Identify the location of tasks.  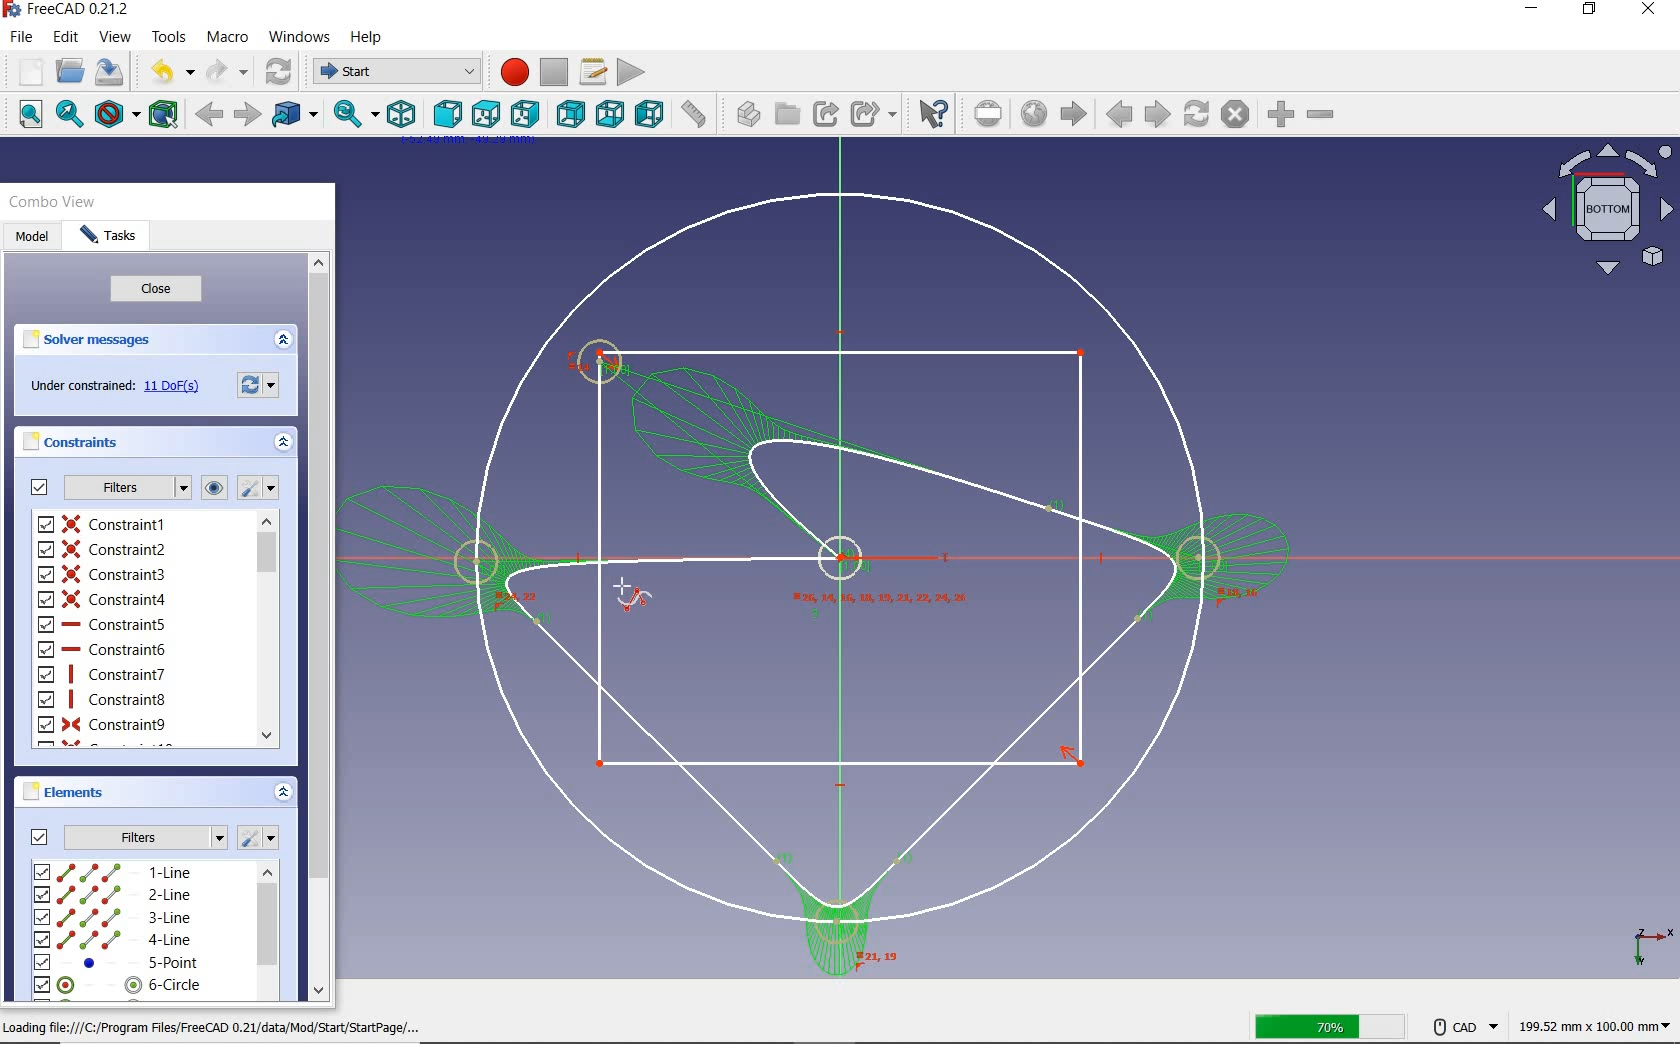
(109, 237).